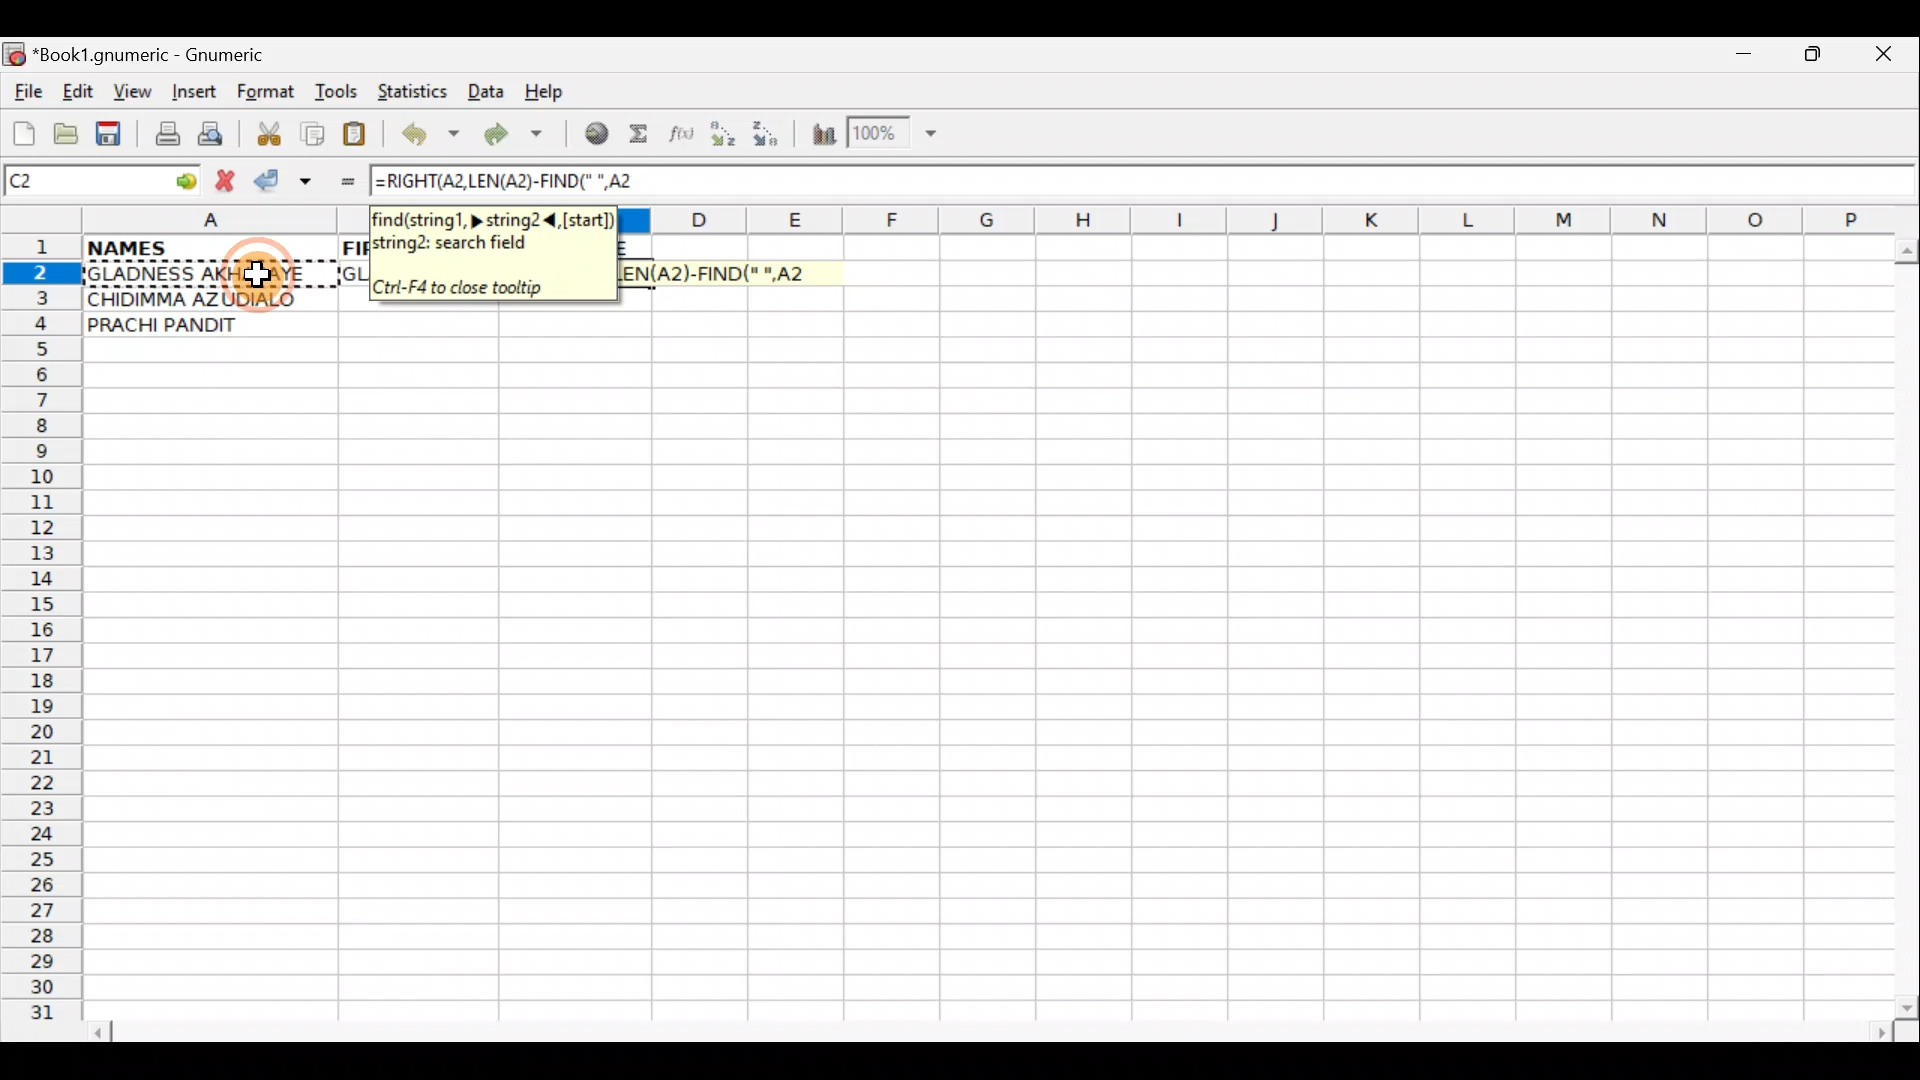 The image size is (1920, 1080). What do you see at coordinates (254, 272) in the screenshot?
I see `Cursor on cell A2` at bounding box center [254, 272].